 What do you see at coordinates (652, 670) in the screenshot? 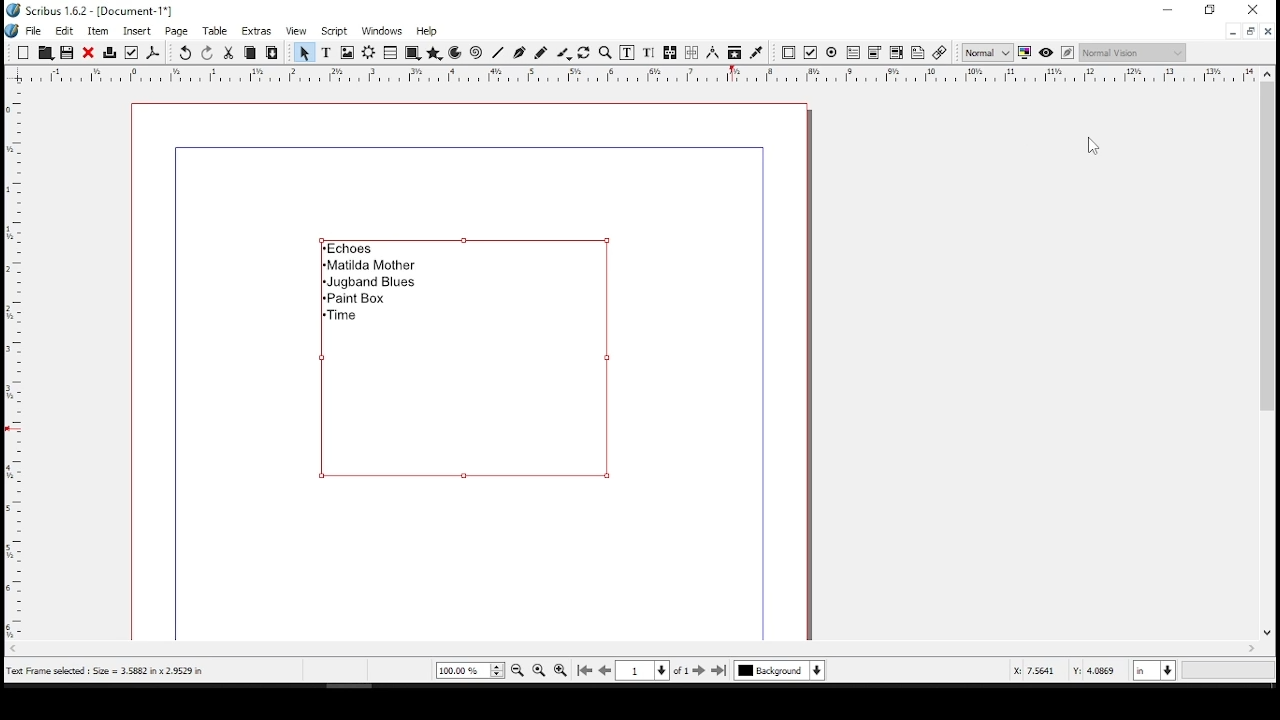
I see `go to page` at bounding box center [652, 670].